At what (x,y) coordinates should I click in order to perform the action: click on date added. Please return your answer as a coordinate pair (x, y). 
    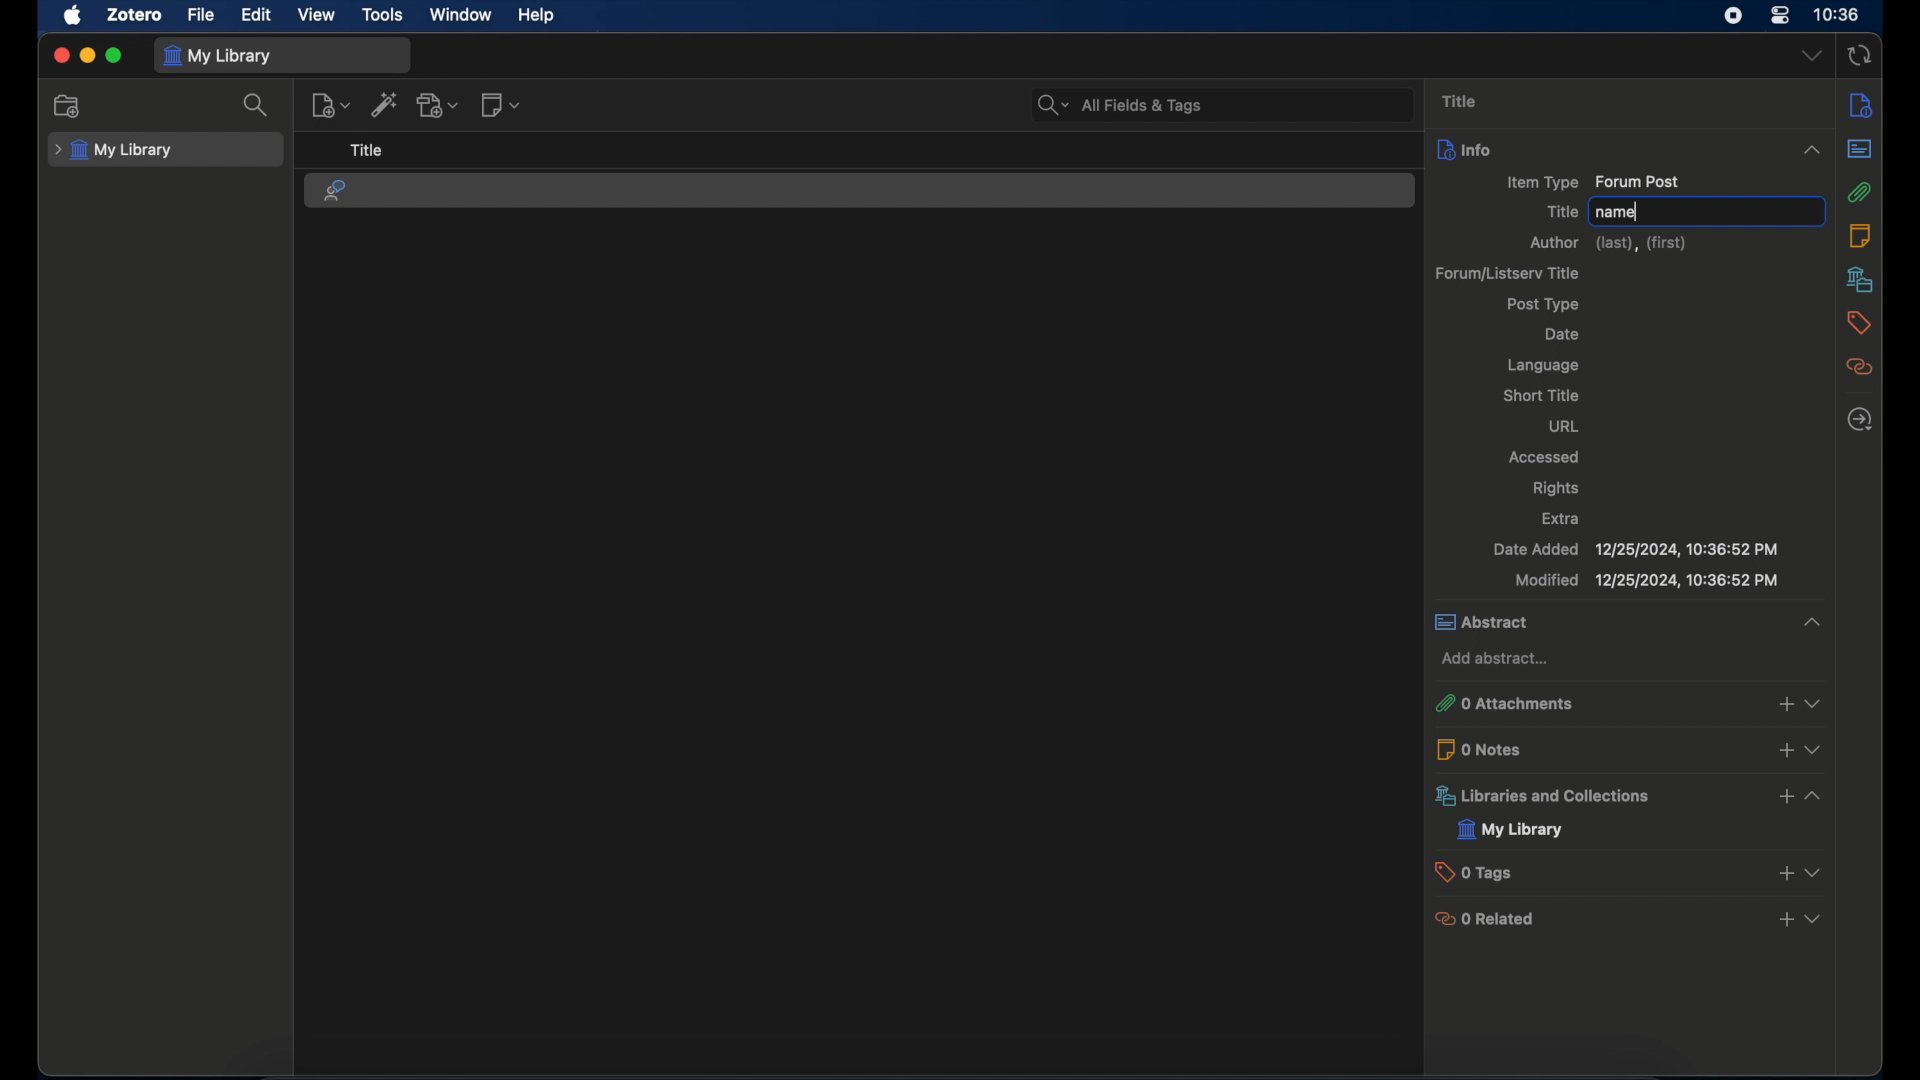
    Looking at the image, I should click on (1637, 549).